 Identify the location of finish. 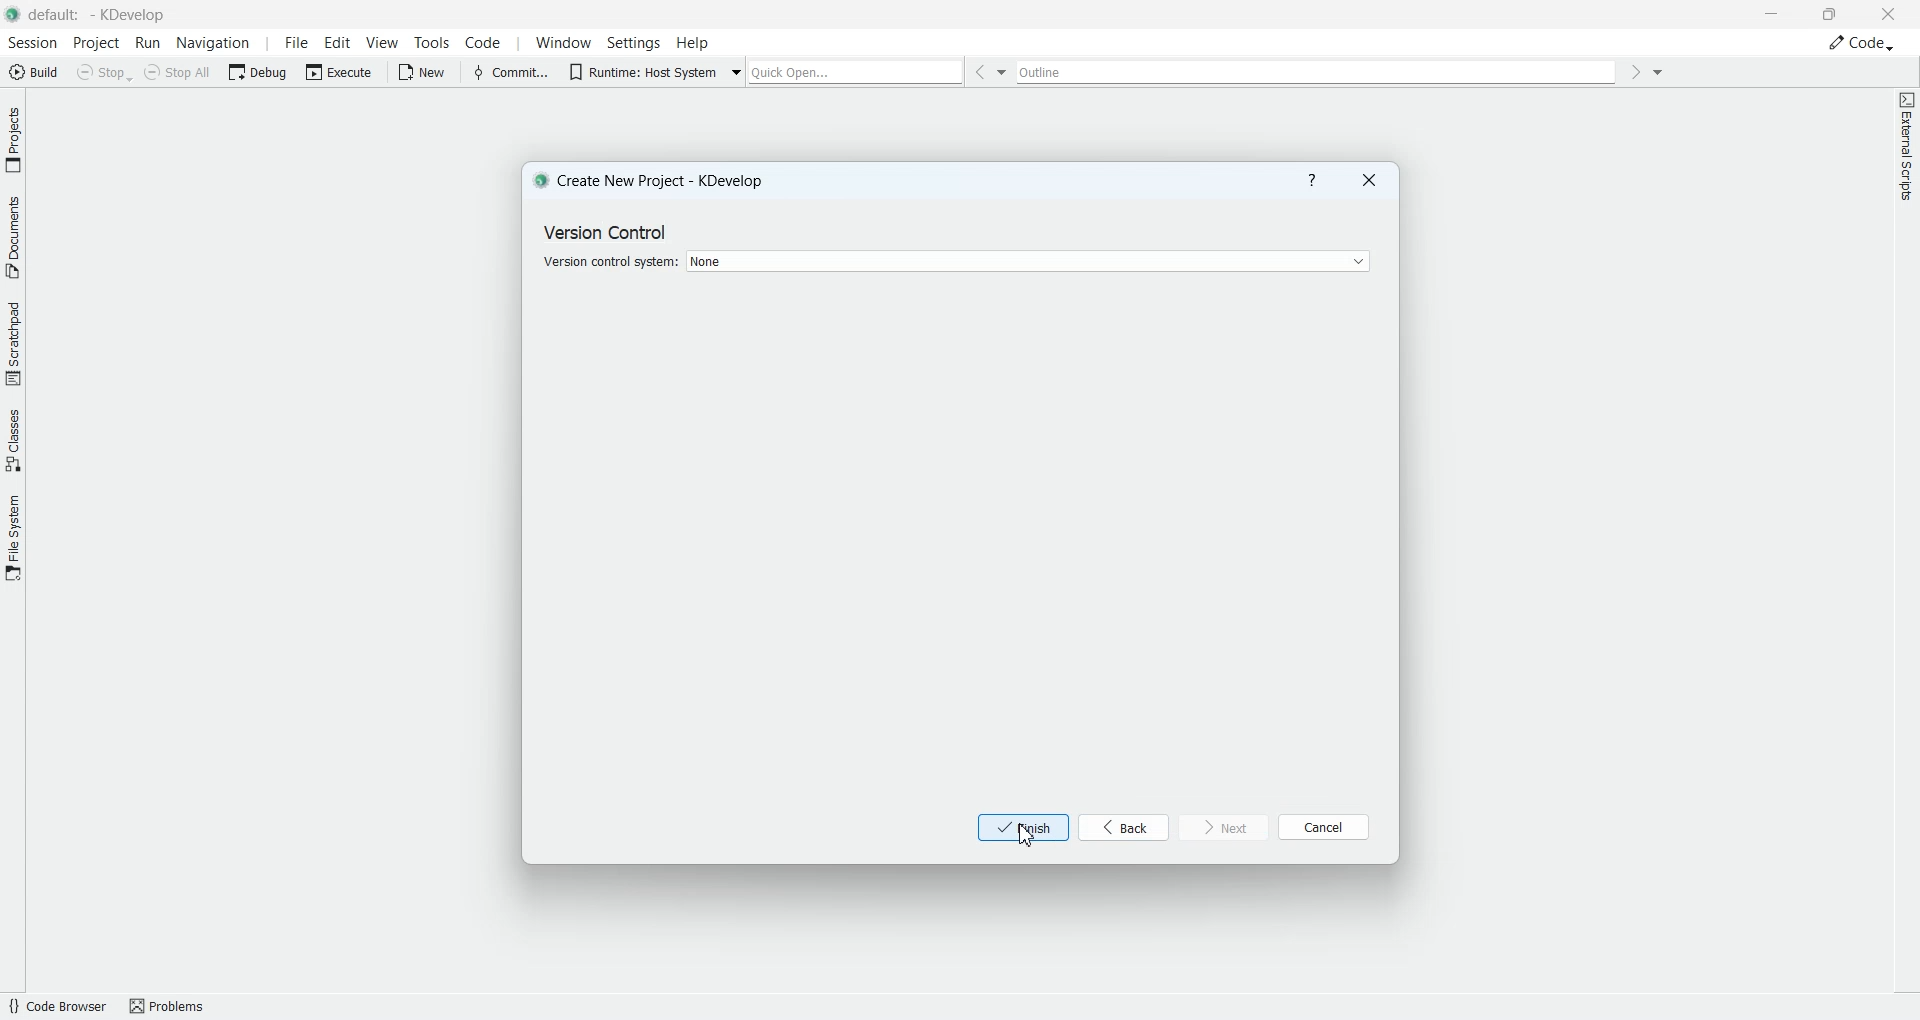
(1012, 828).